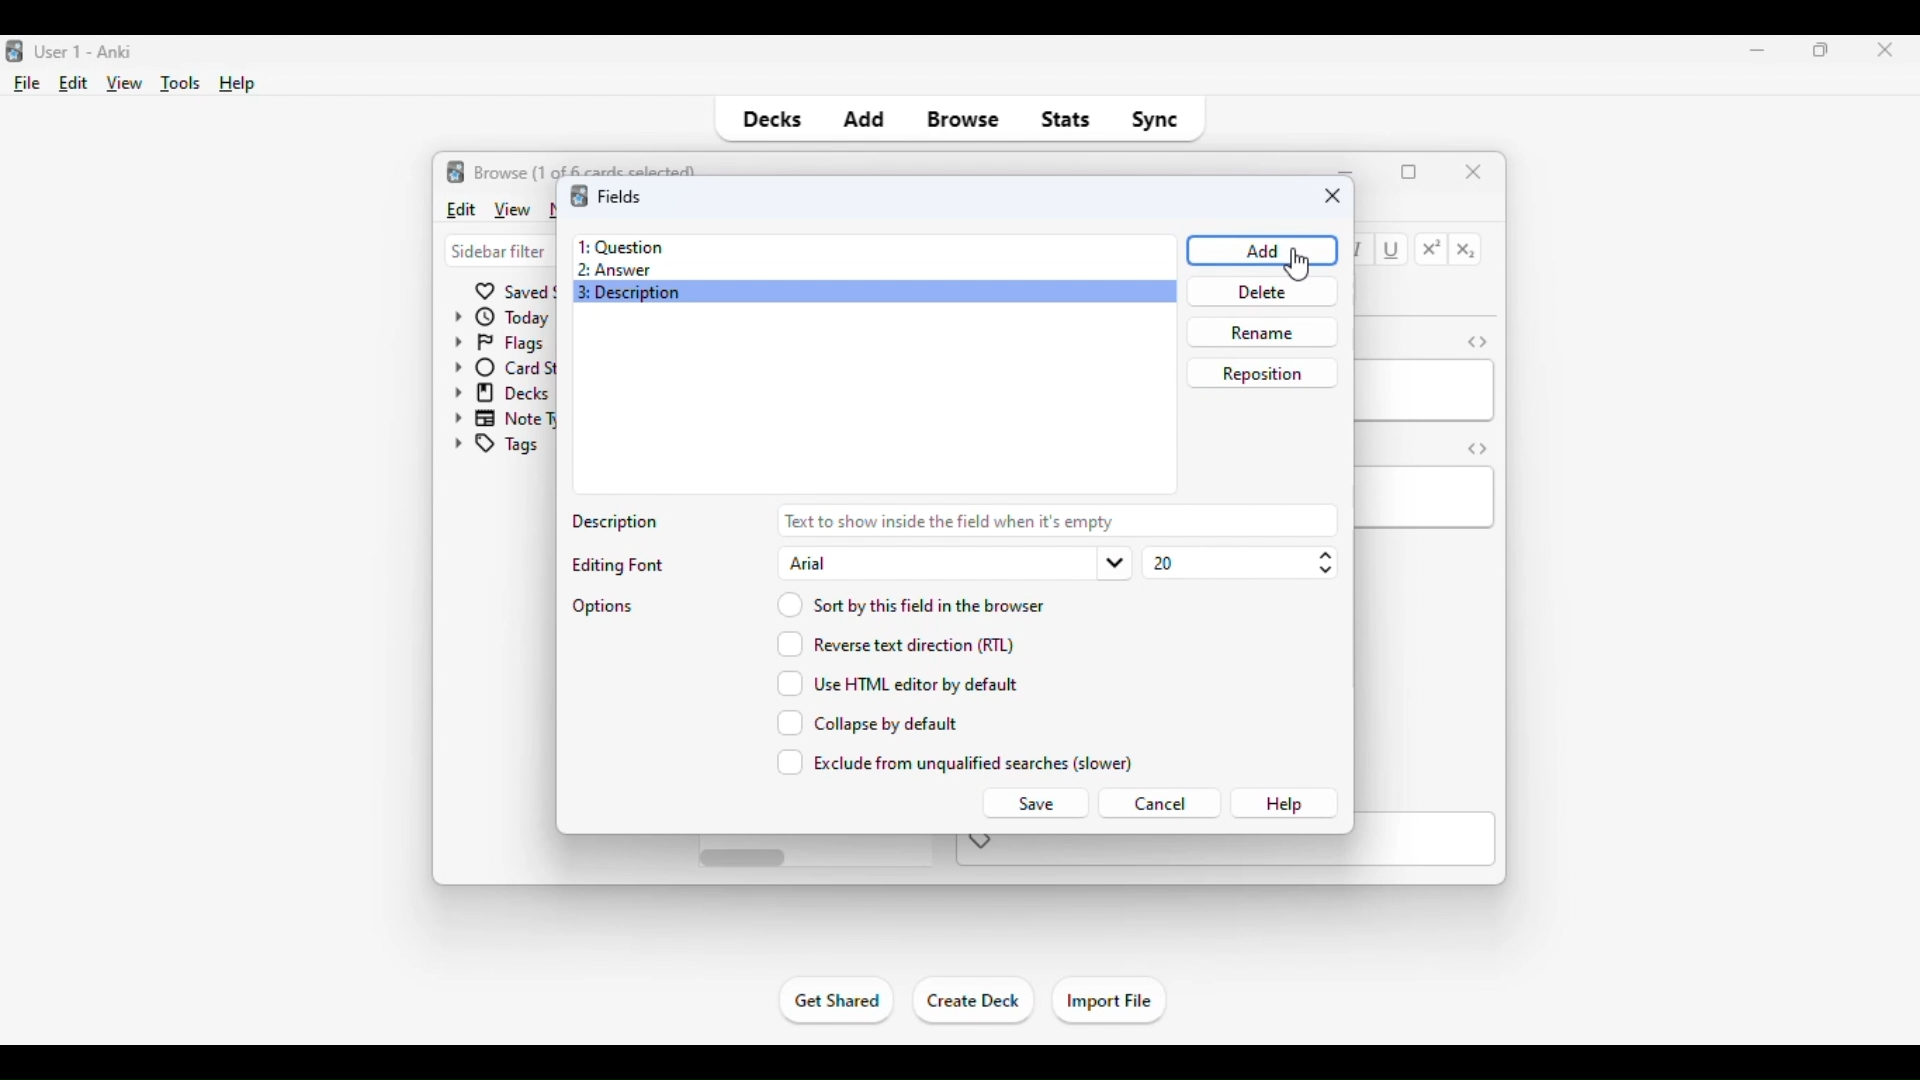 This screenshot has width=1920, height=1080. Describe the element at coordinates (28, 84) in the screenshot. I see `file` at that location.